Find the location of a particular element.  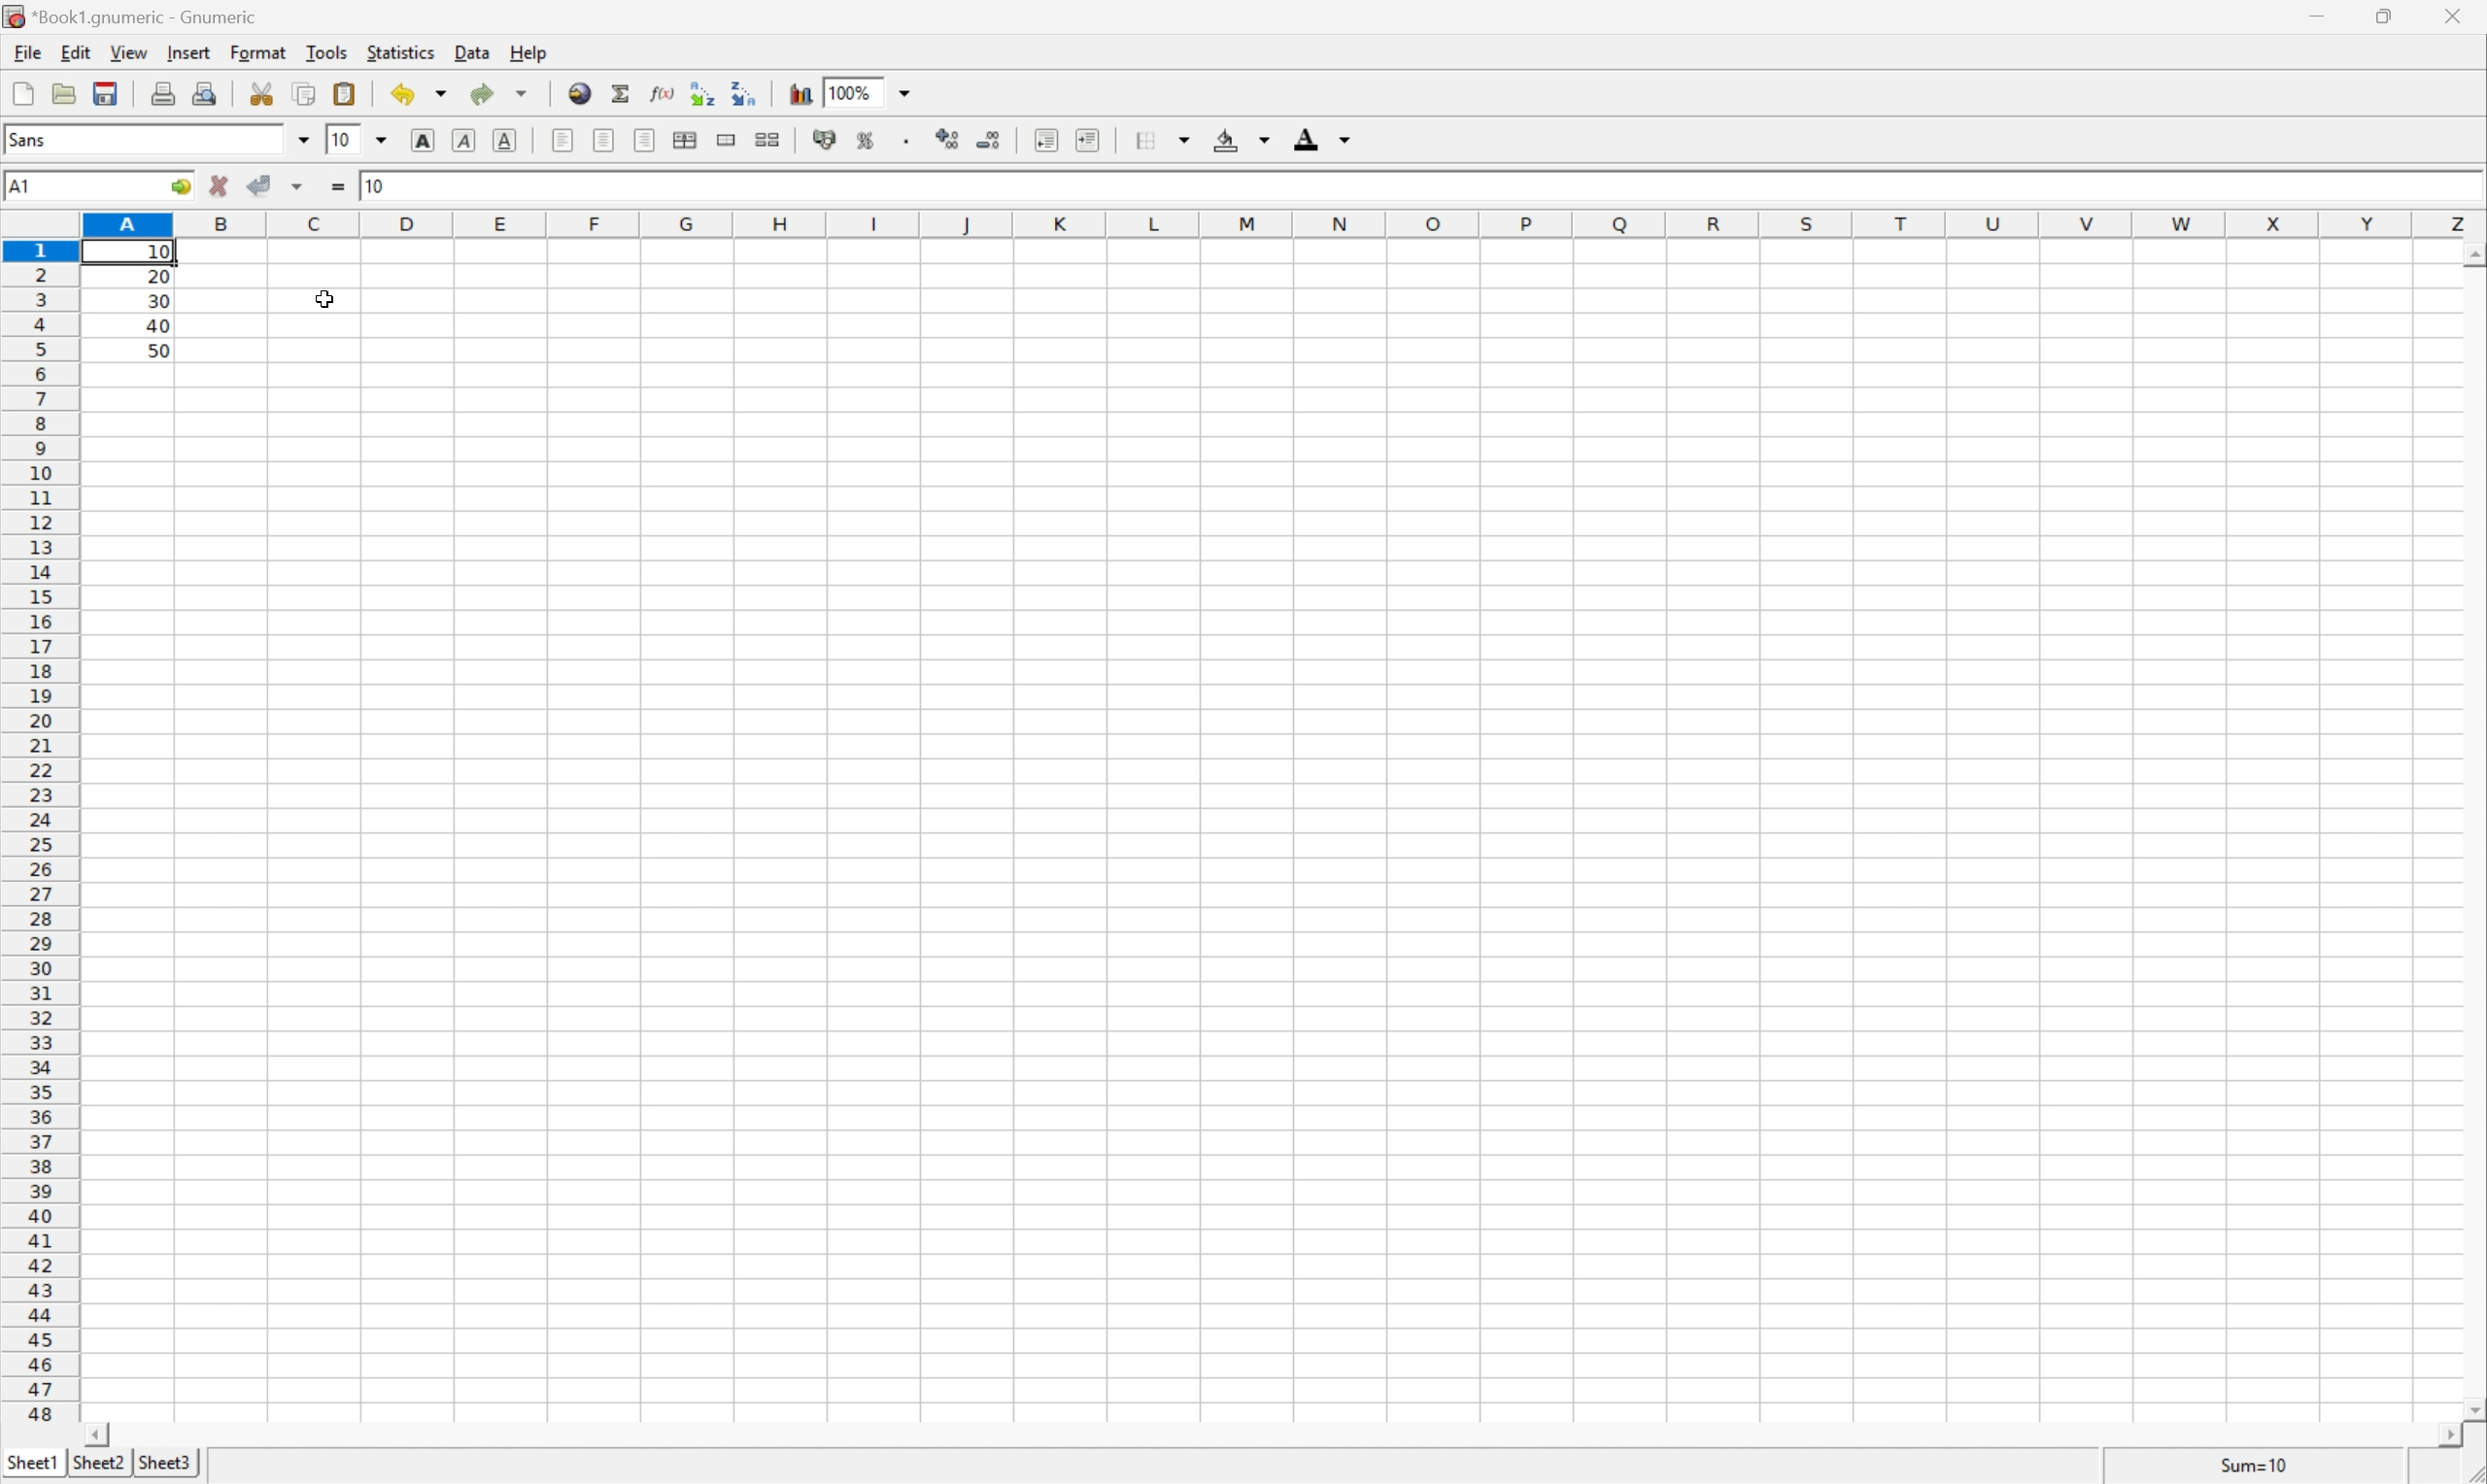

Increase the number of decimals displayed is located at coordinates (950, 138).